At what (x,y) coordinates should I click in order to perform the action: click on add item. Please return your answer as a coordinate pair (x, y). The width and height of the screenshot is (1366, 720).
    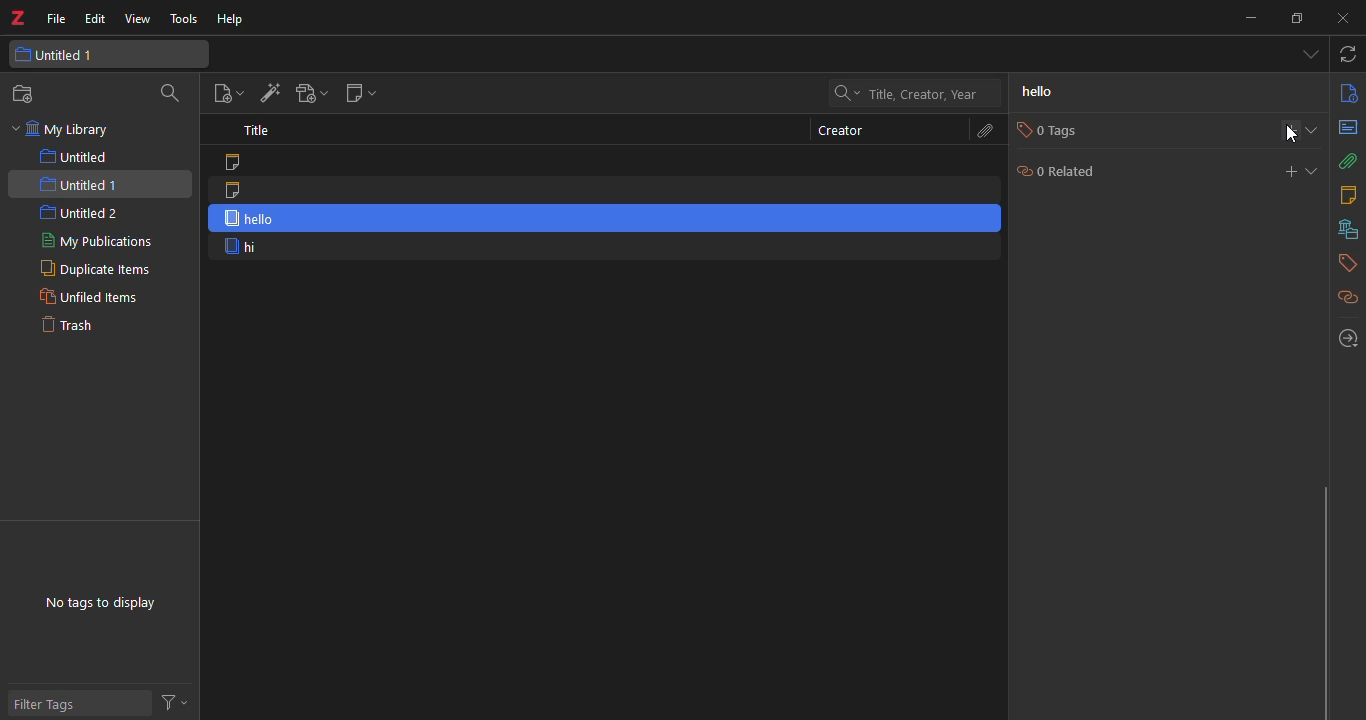
    Looking at the image, I should click on (267, 93).